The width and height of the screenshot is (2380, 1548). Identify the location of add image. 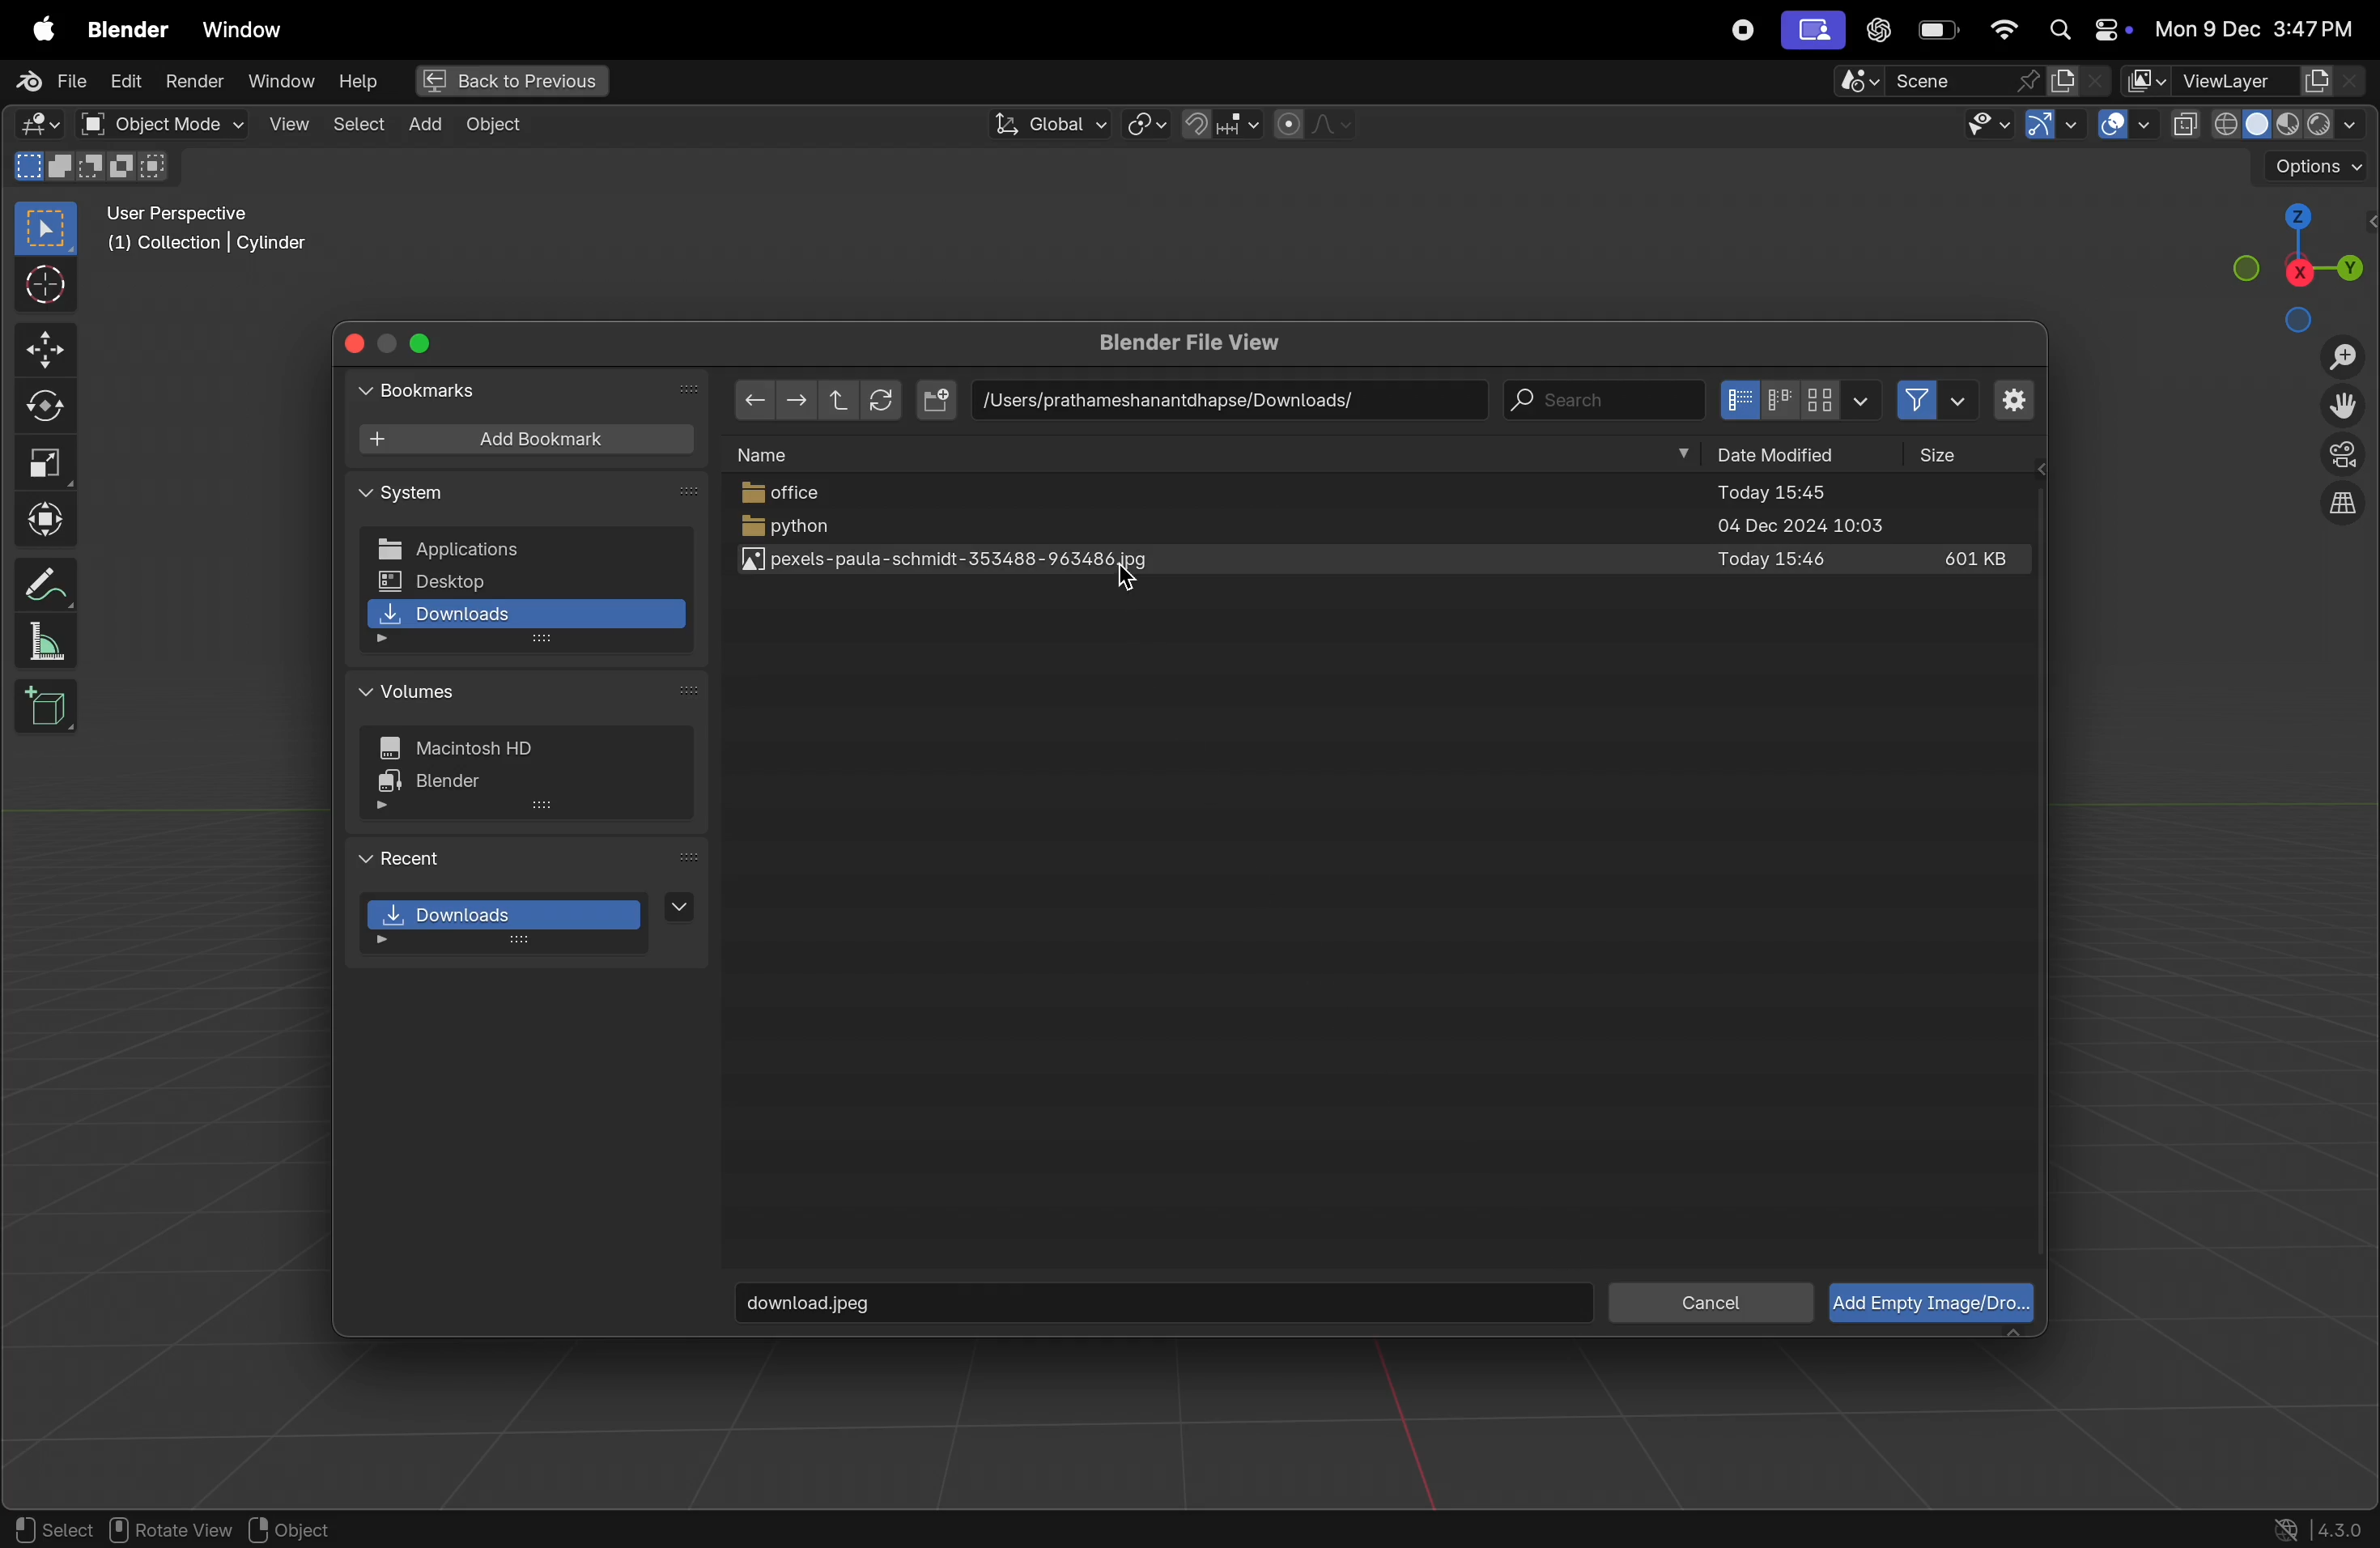
(1928, 1303).